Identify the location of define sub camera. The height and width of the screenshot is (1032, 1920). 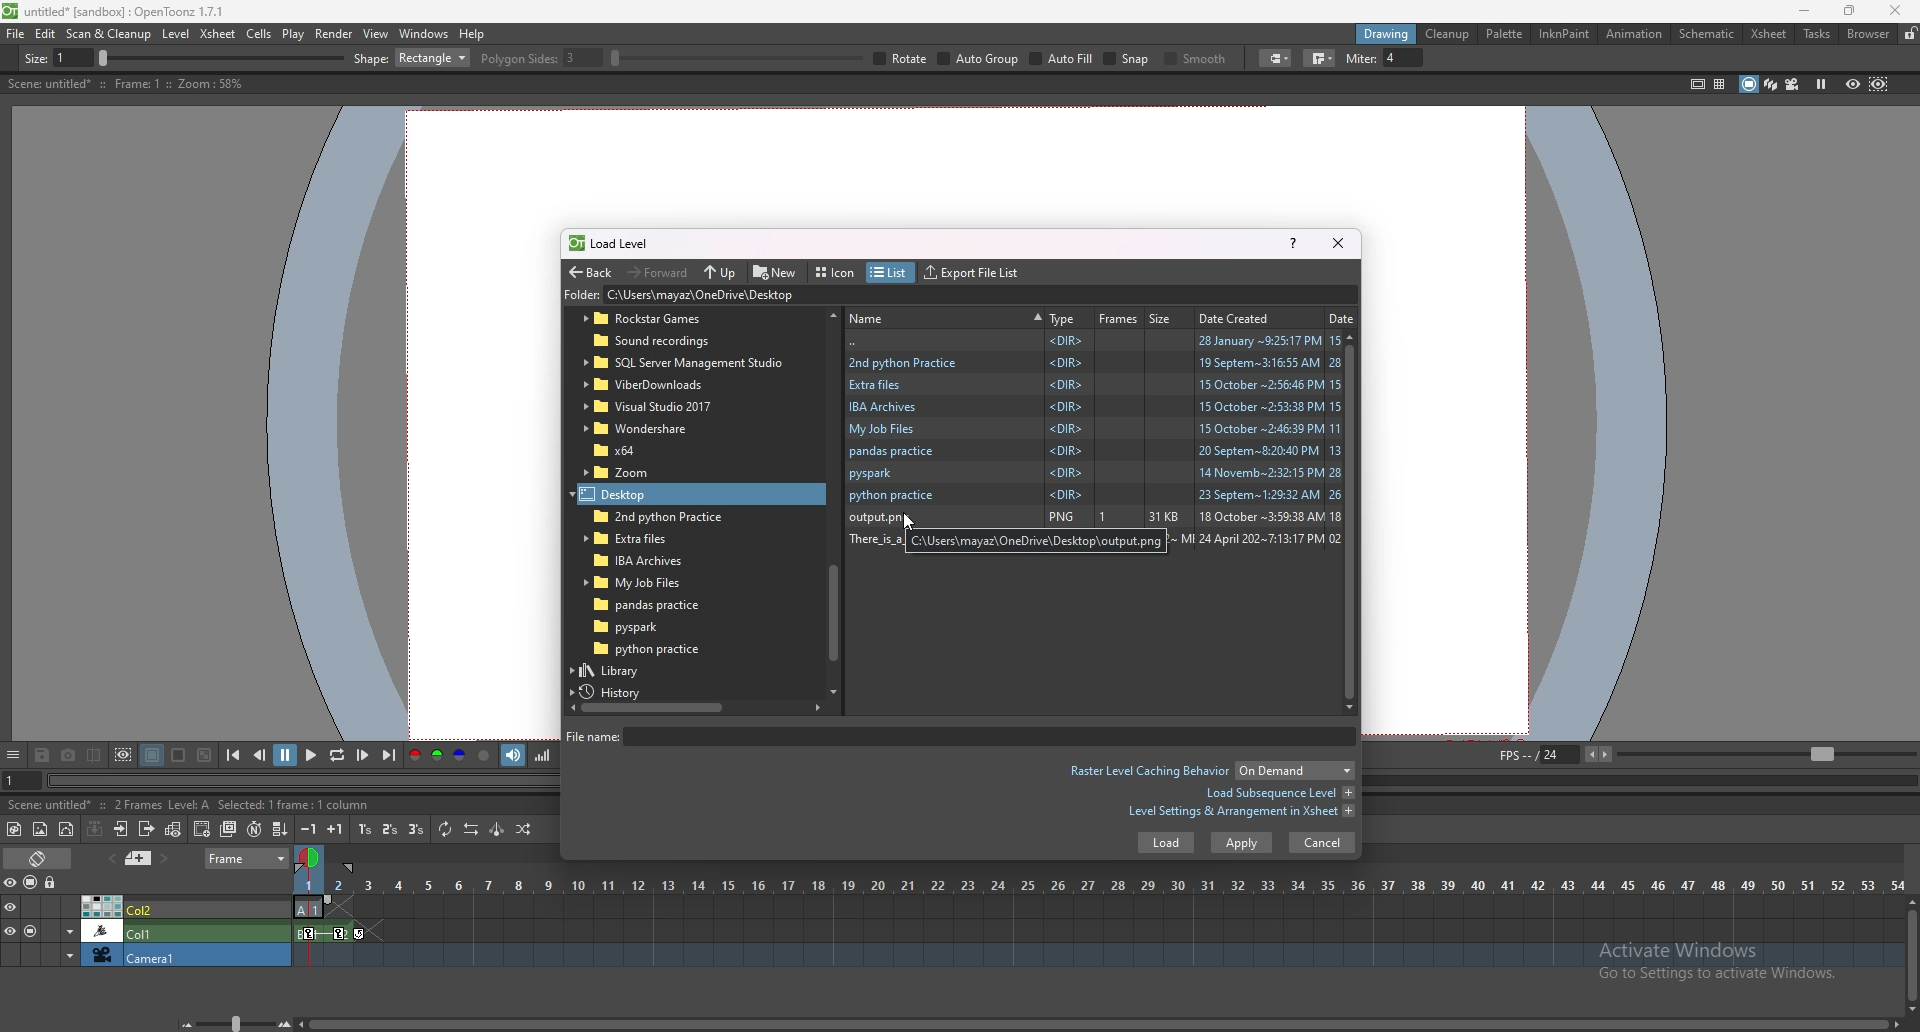
(123, 755).